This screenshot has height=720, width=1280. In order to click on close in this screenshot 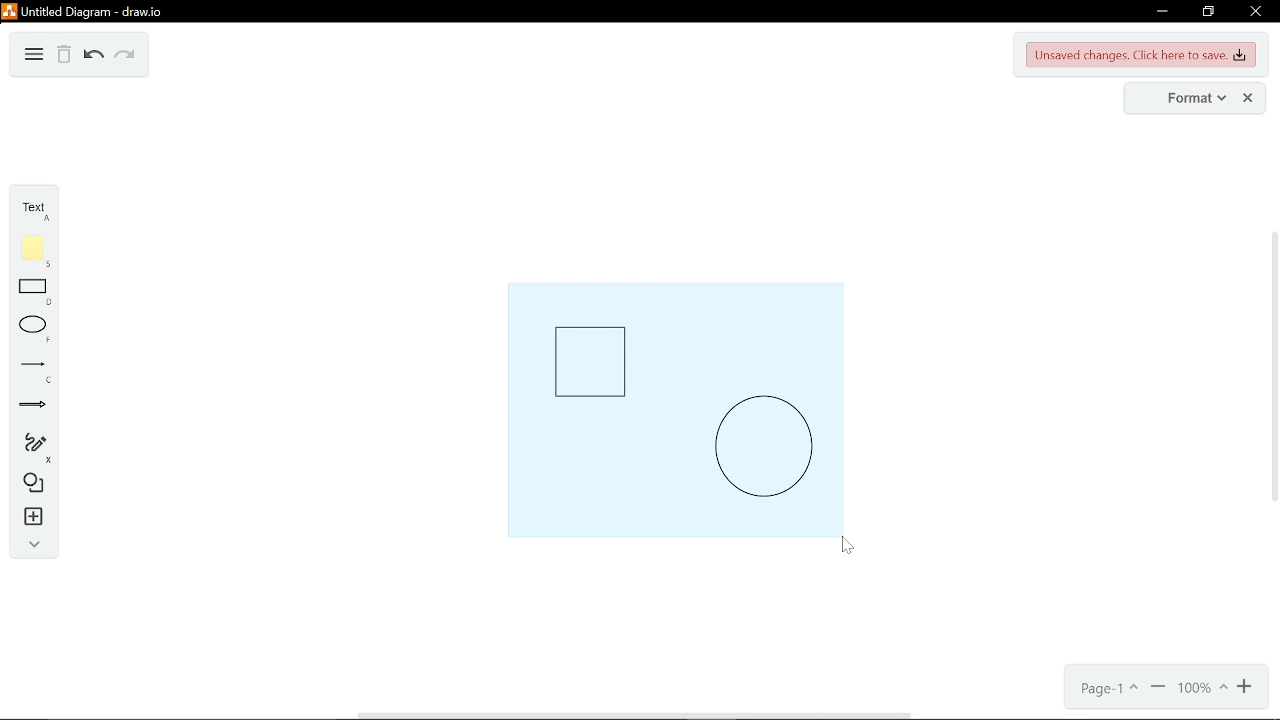, I will do `click(1256, 11)`.